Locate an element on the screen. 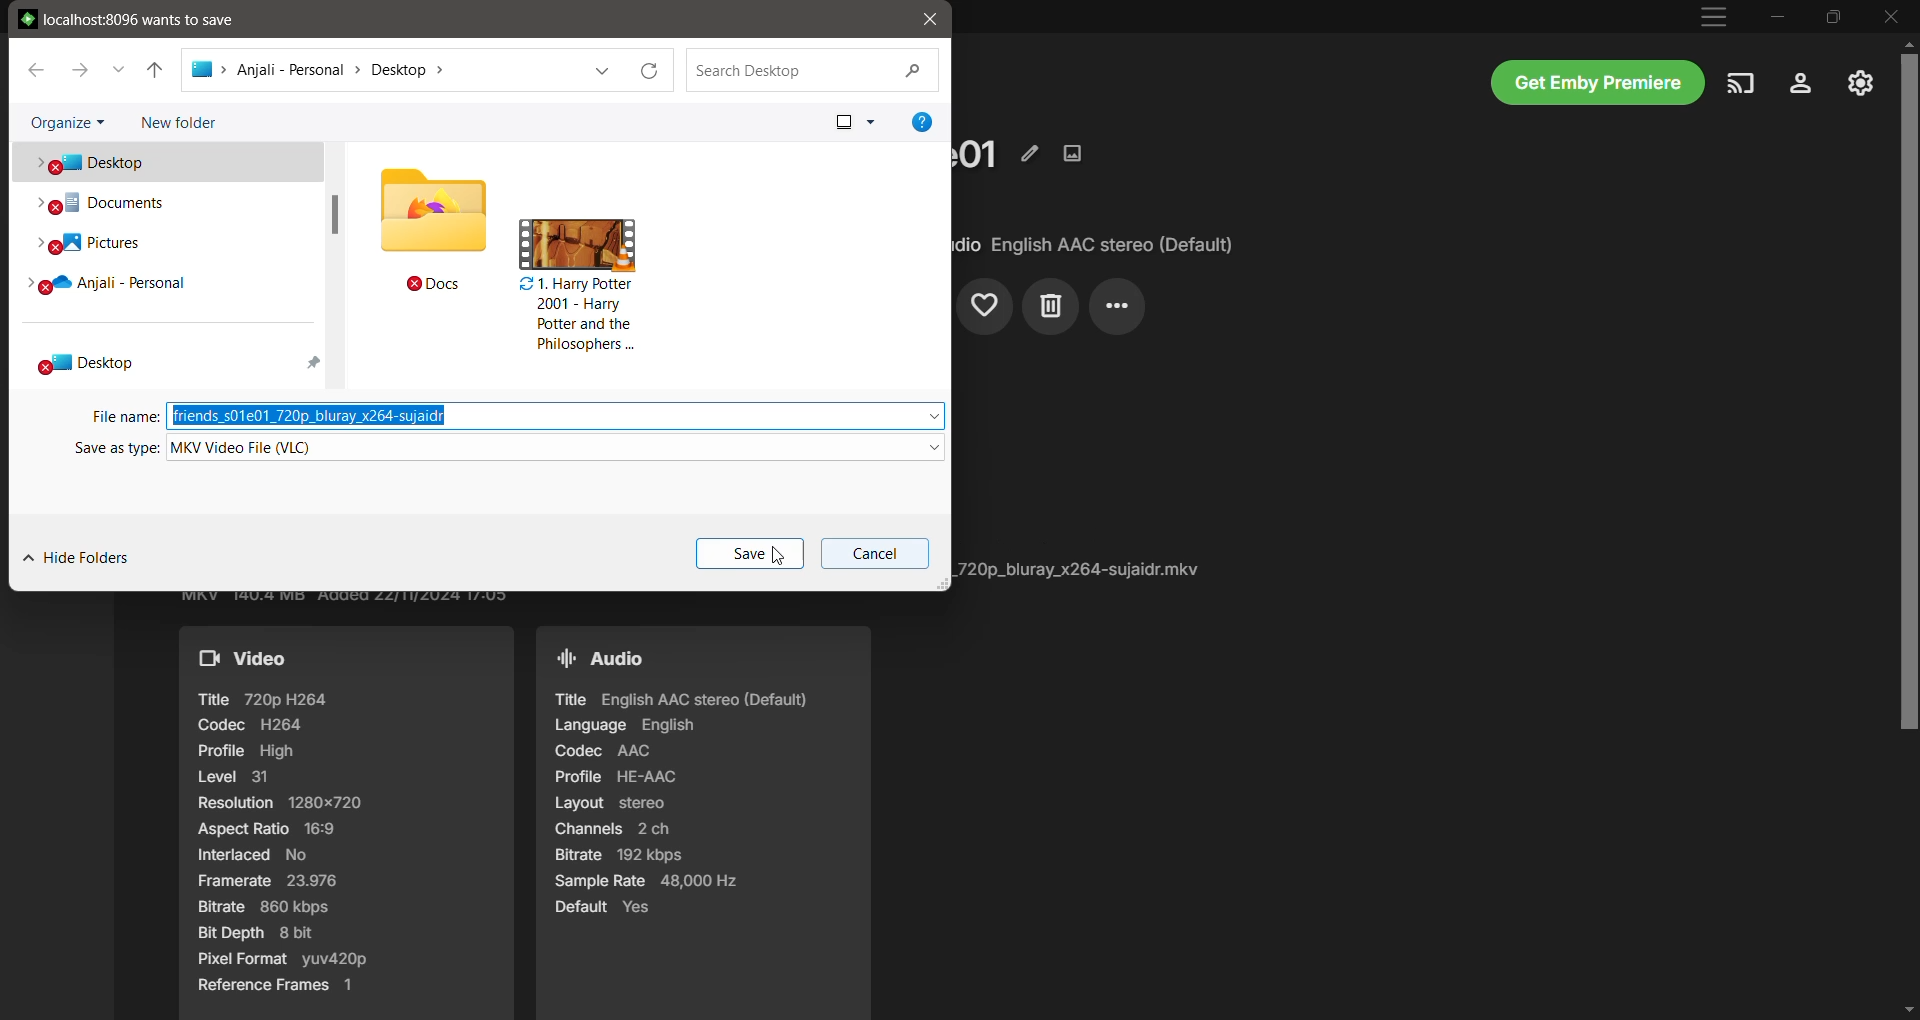 This screenshot has height=1020, width=1920. Organize is located at coordinates (65, 120).